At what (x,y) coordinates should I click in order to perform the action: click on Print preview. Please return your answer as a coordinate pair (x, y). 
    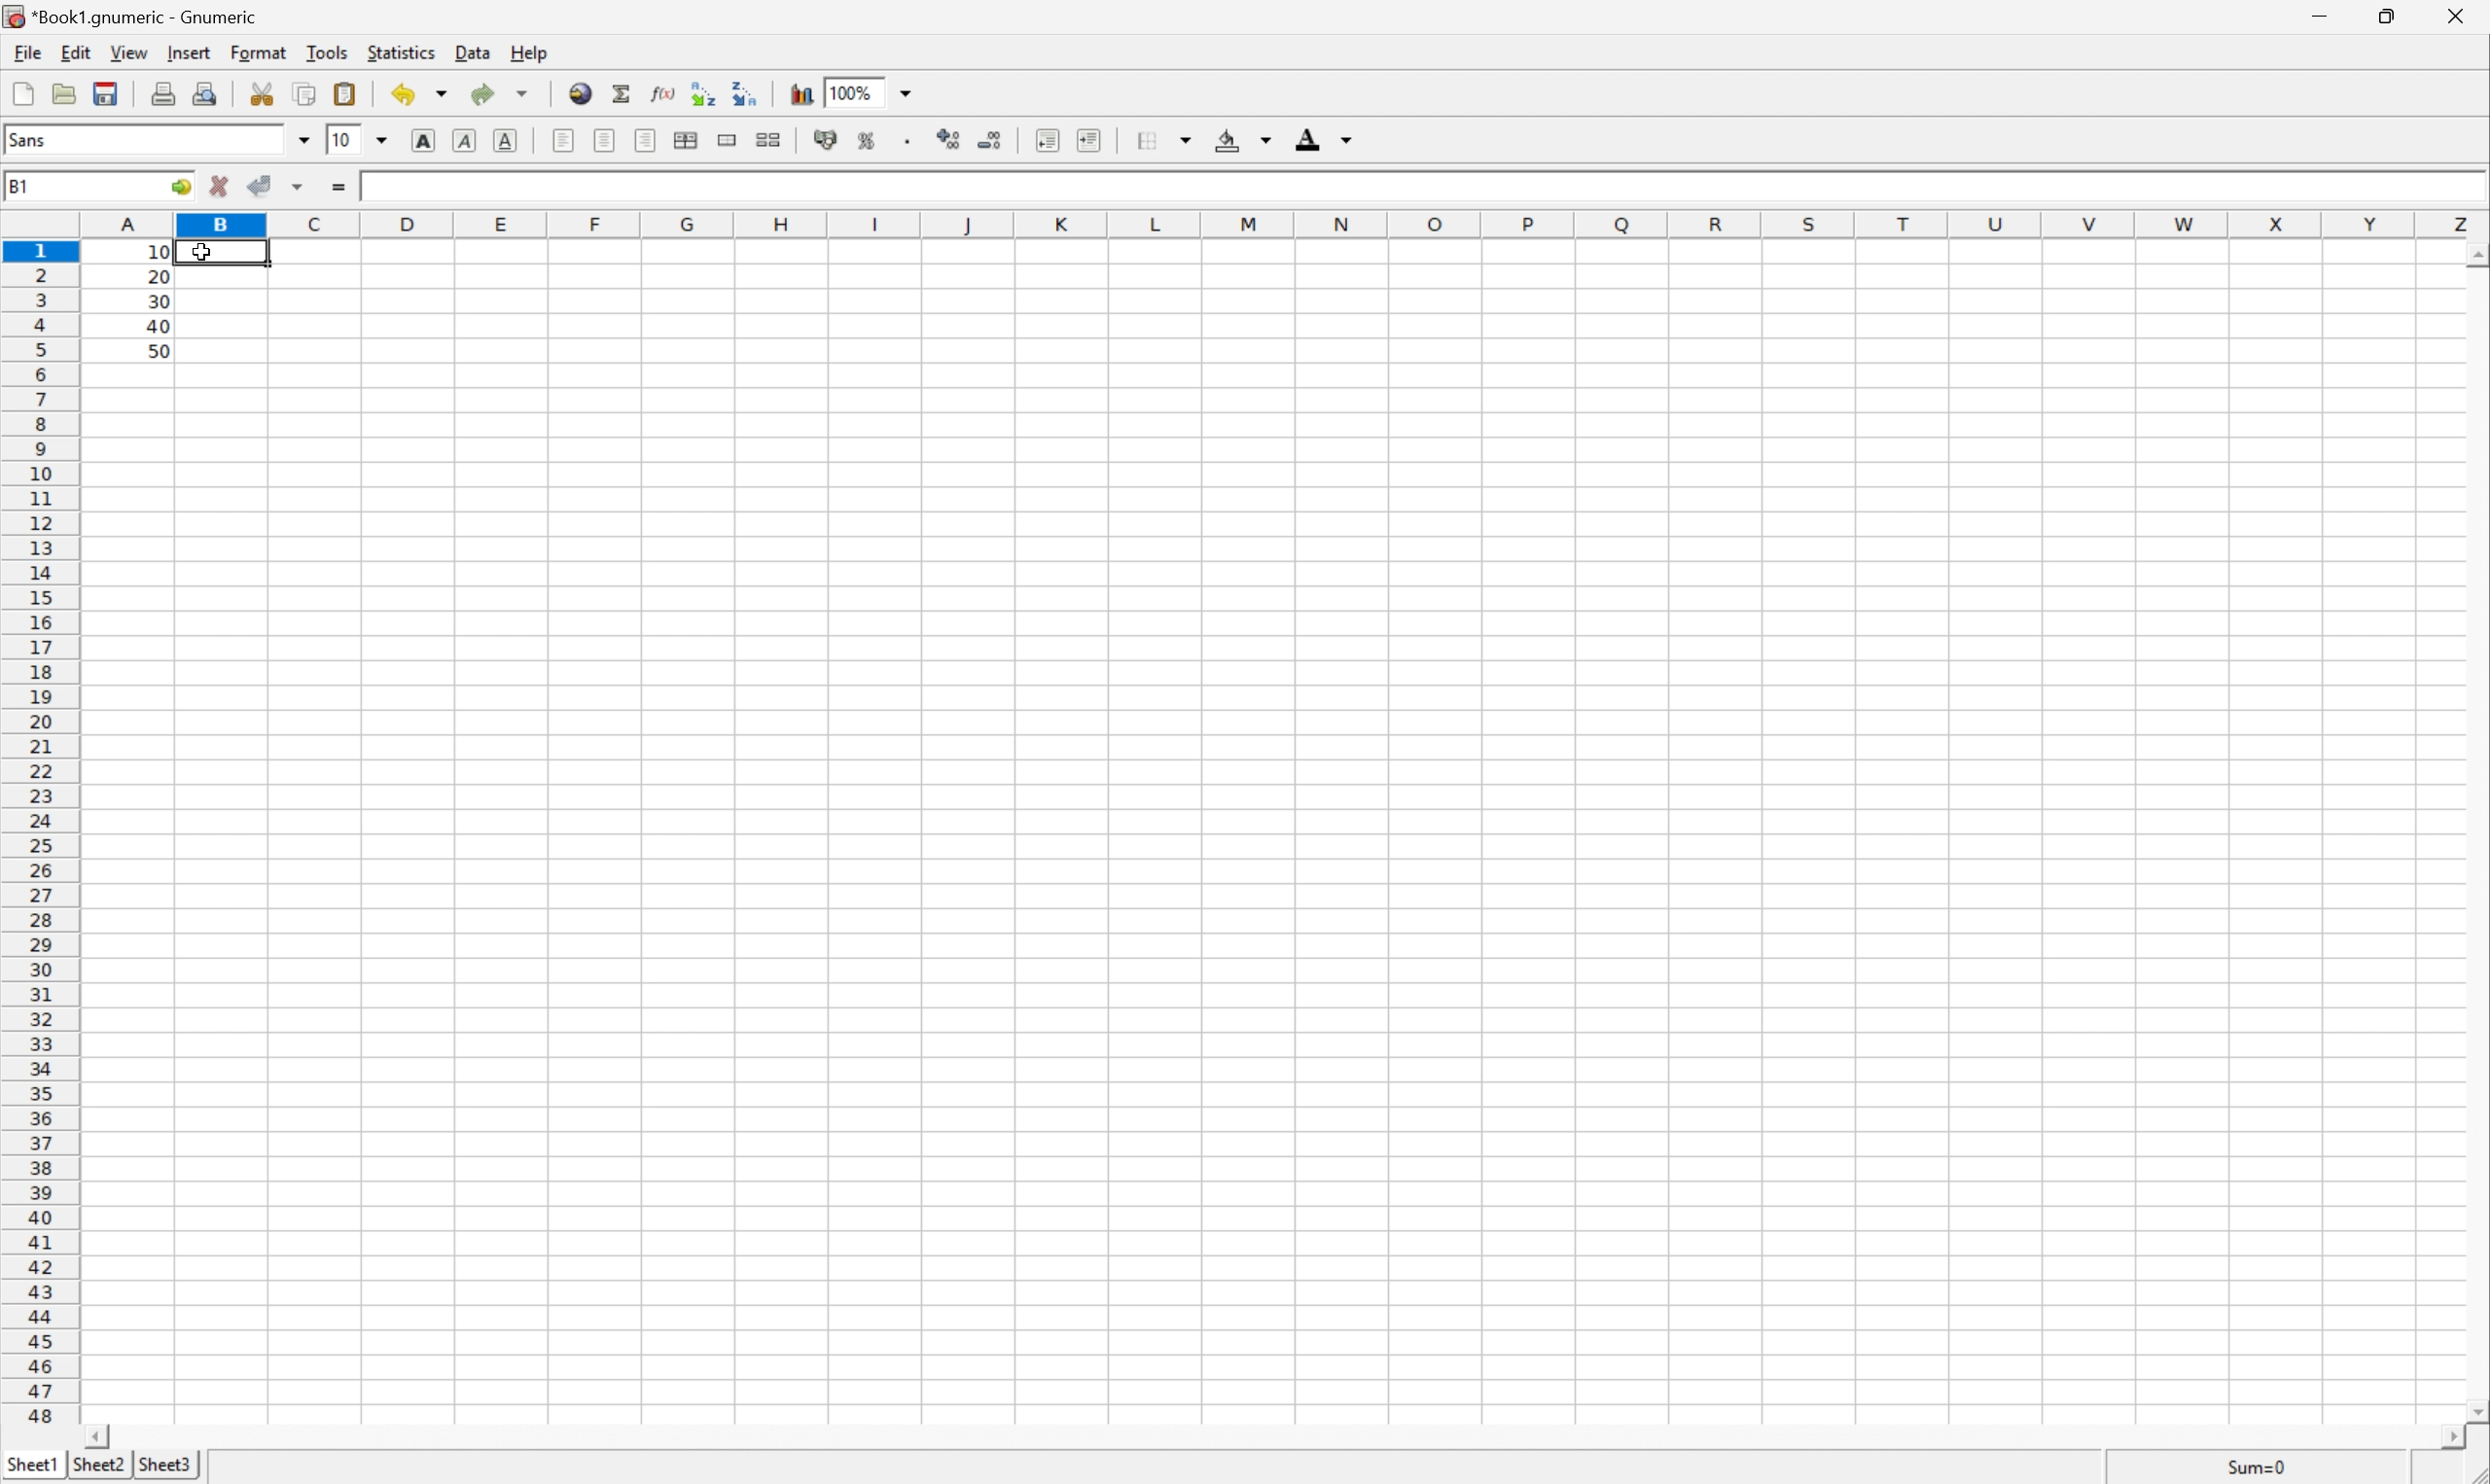
    Looking at the image, I should click on (207, 91).